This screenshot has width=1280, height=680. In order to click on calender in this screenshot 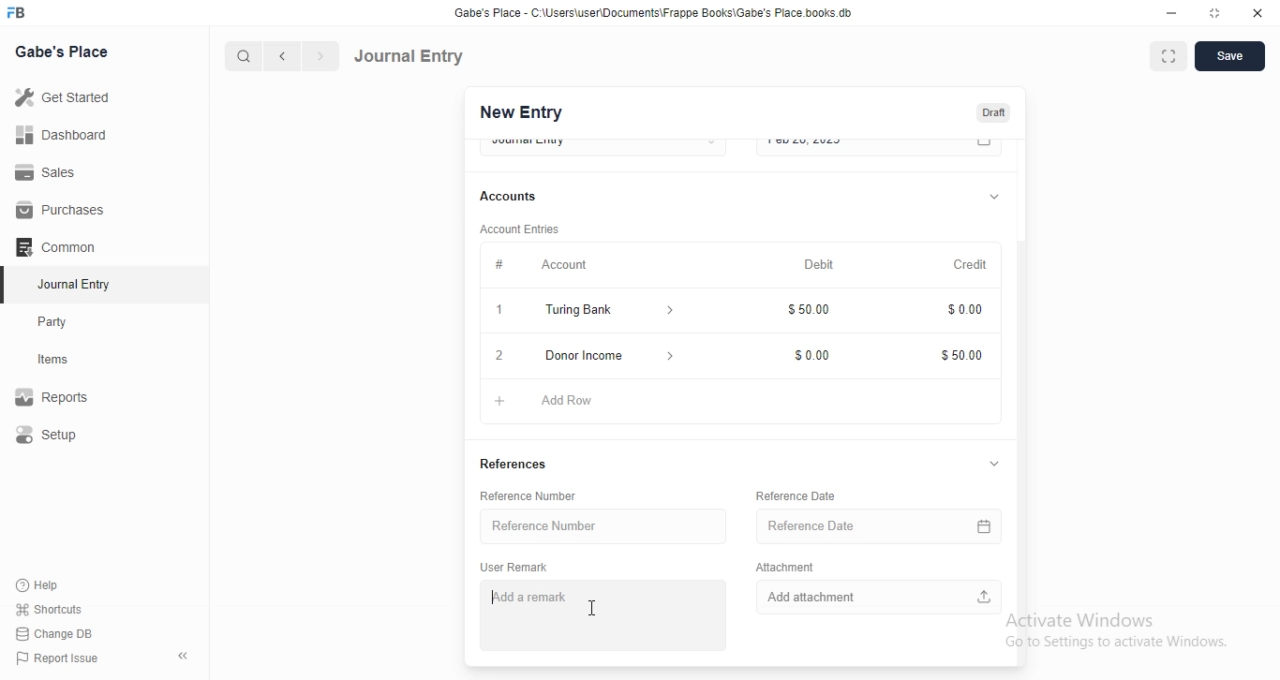, I will do `click(988, 523)`.